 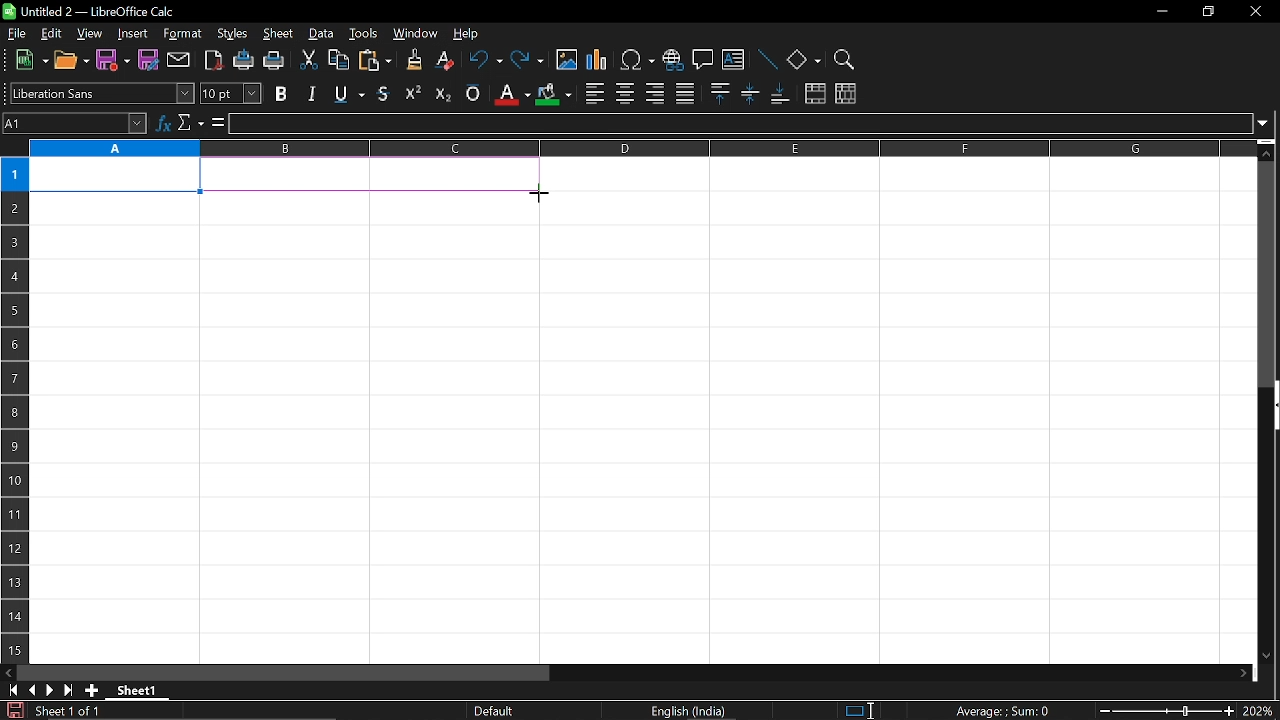 What do you see at coordinates (68, 711) in the screenshot?
I see `Sheet 1 of 1` at bounding box center [68, 711].